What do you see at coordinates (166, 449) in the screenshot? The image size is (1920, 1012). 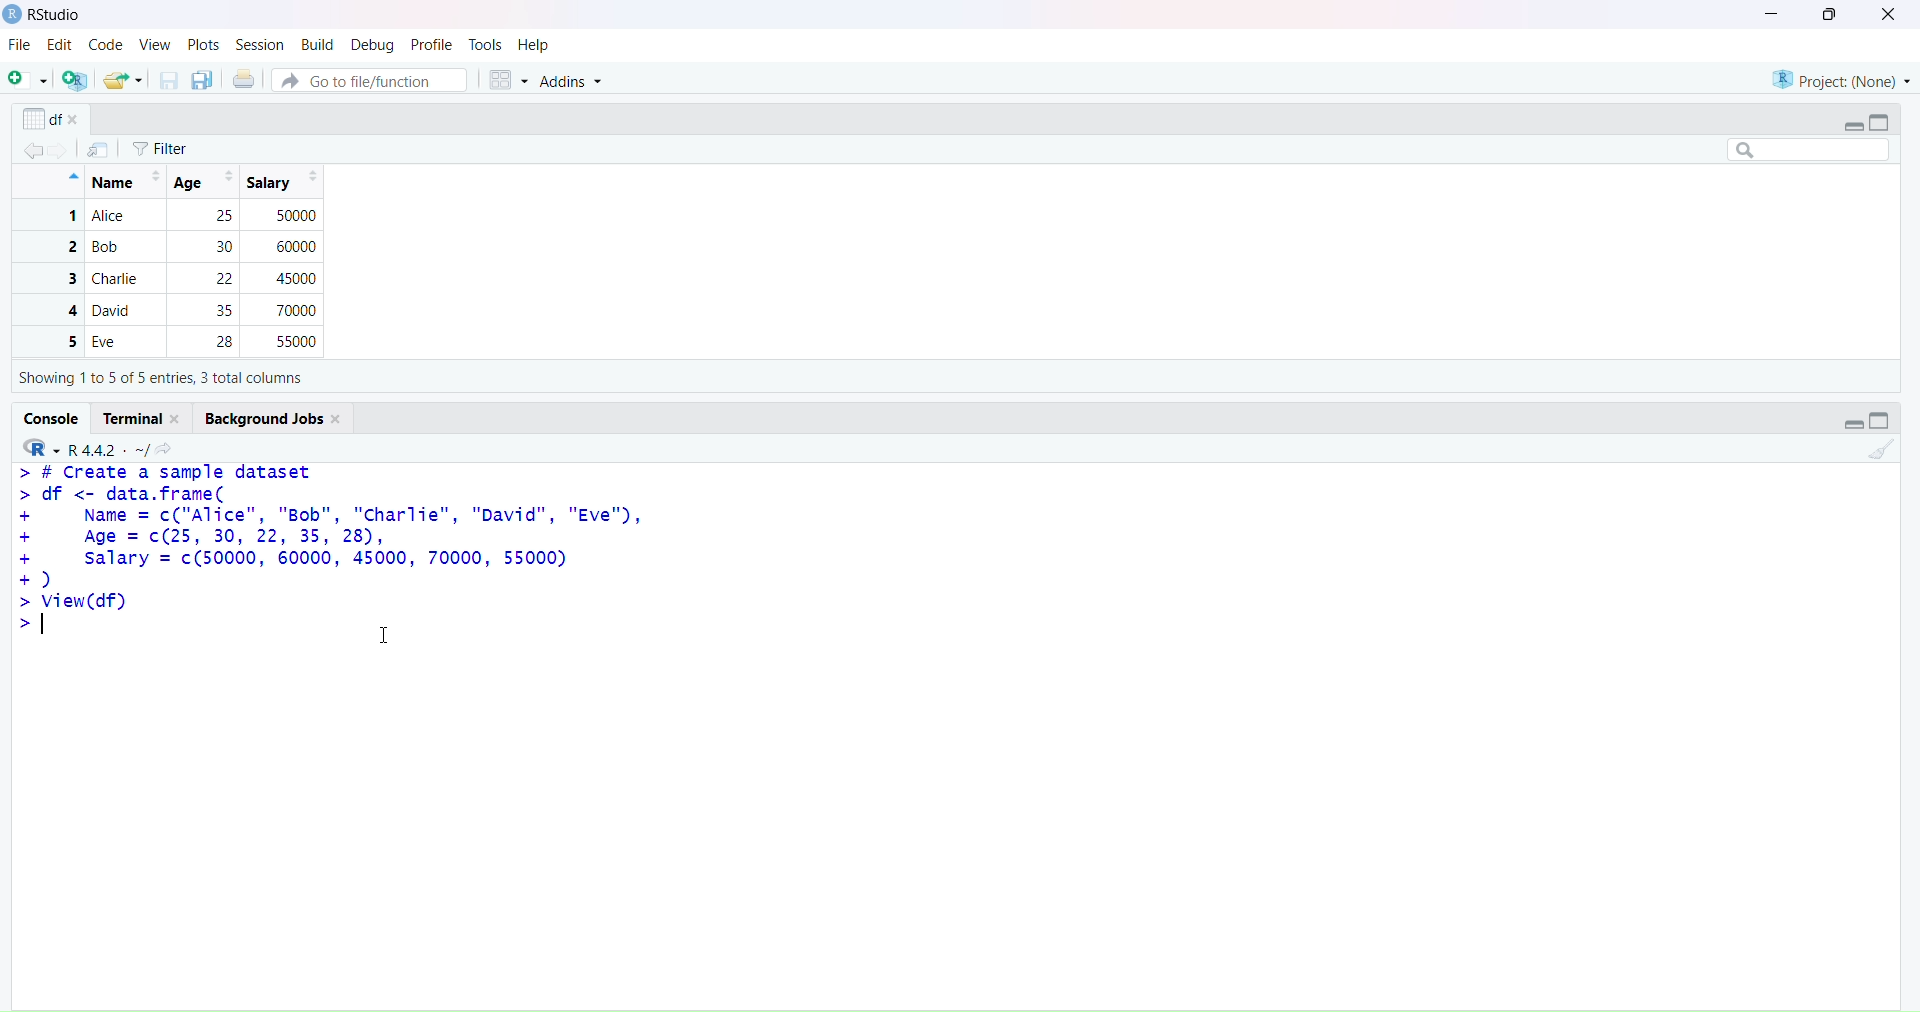 I see `view the current working directory` at bounding box center [166, 449].